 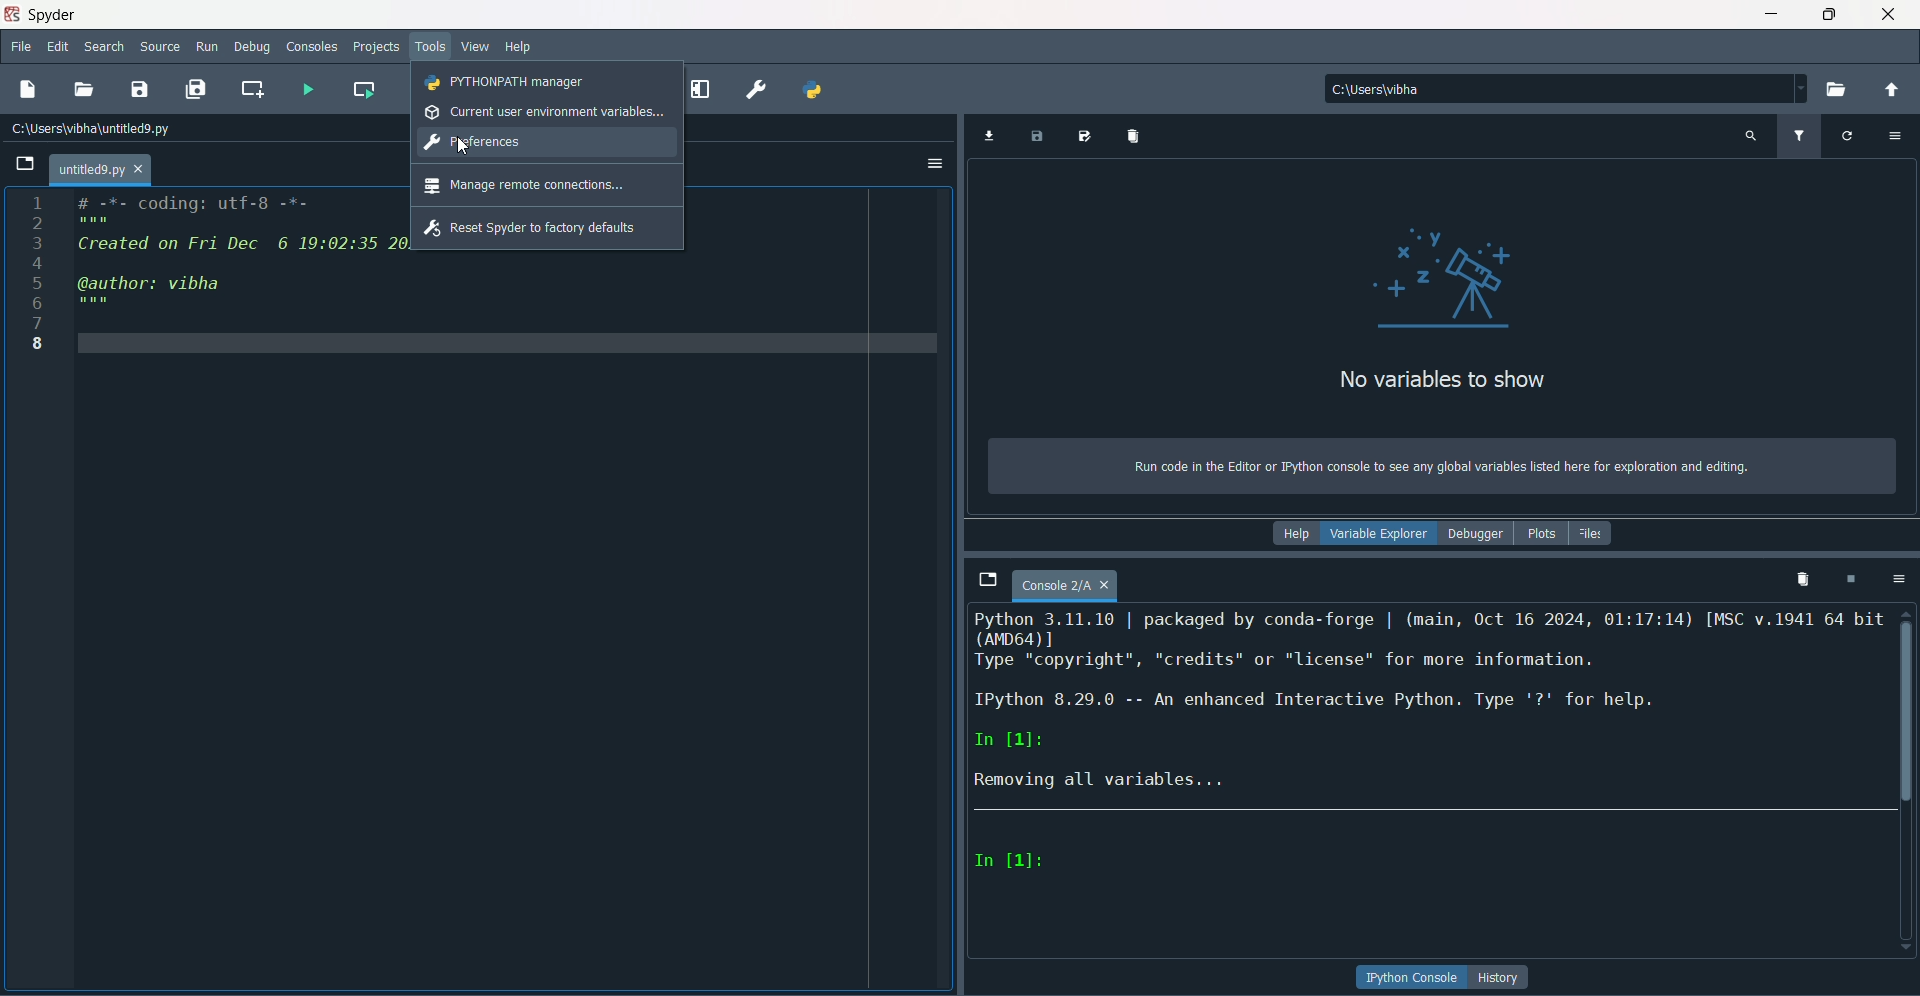 I want to click on text, so click(x=1439, y=467).